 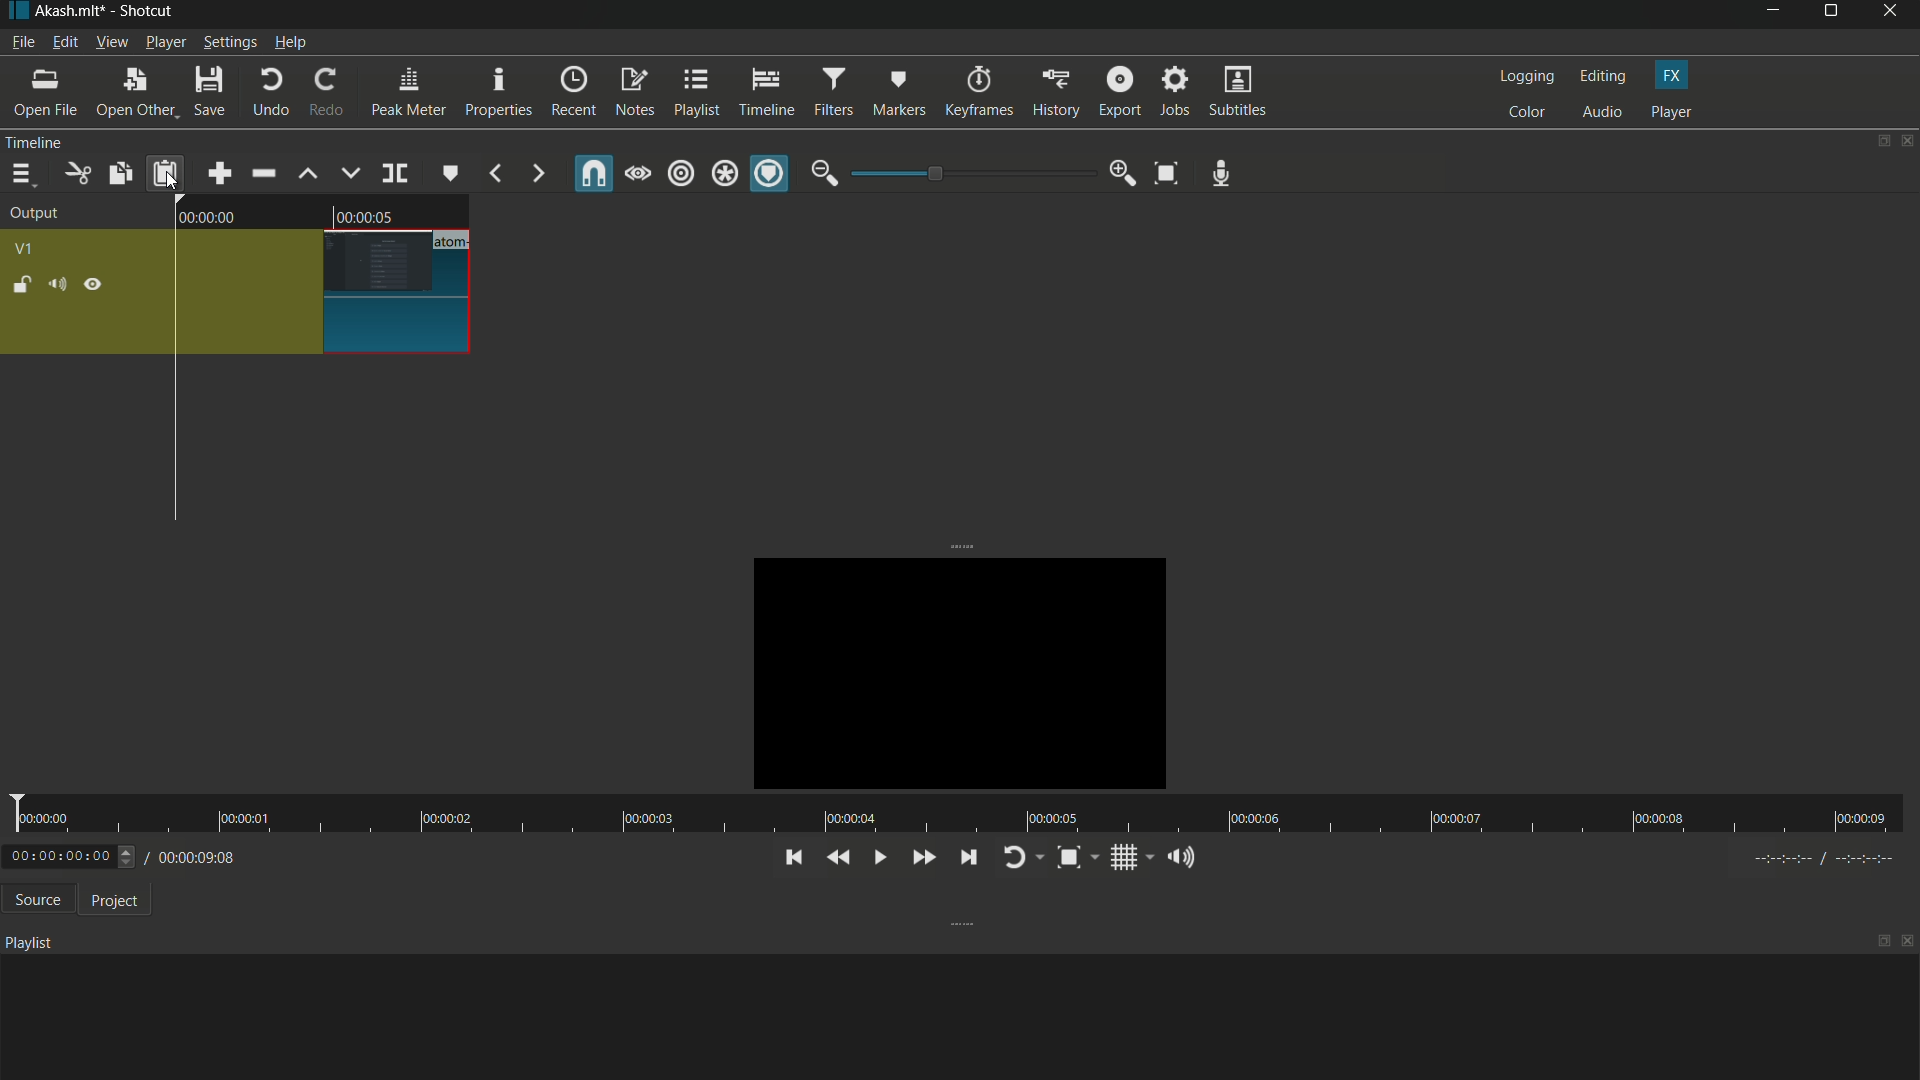 What do you see at coordinates (970, 174) in the screenshot?
I see `adjustment bar` at bounding box center [970, 174].